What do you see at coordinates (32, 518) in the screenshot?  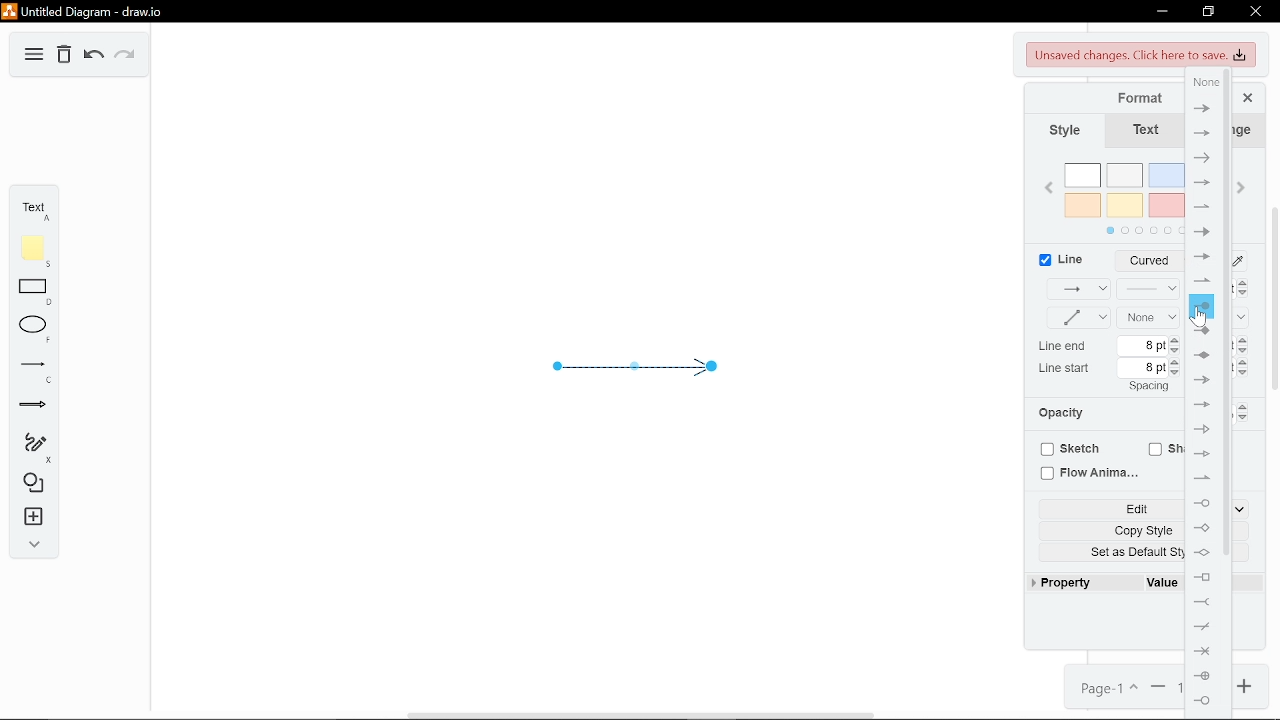 I see `Insert` at bounding box center [32, 518].